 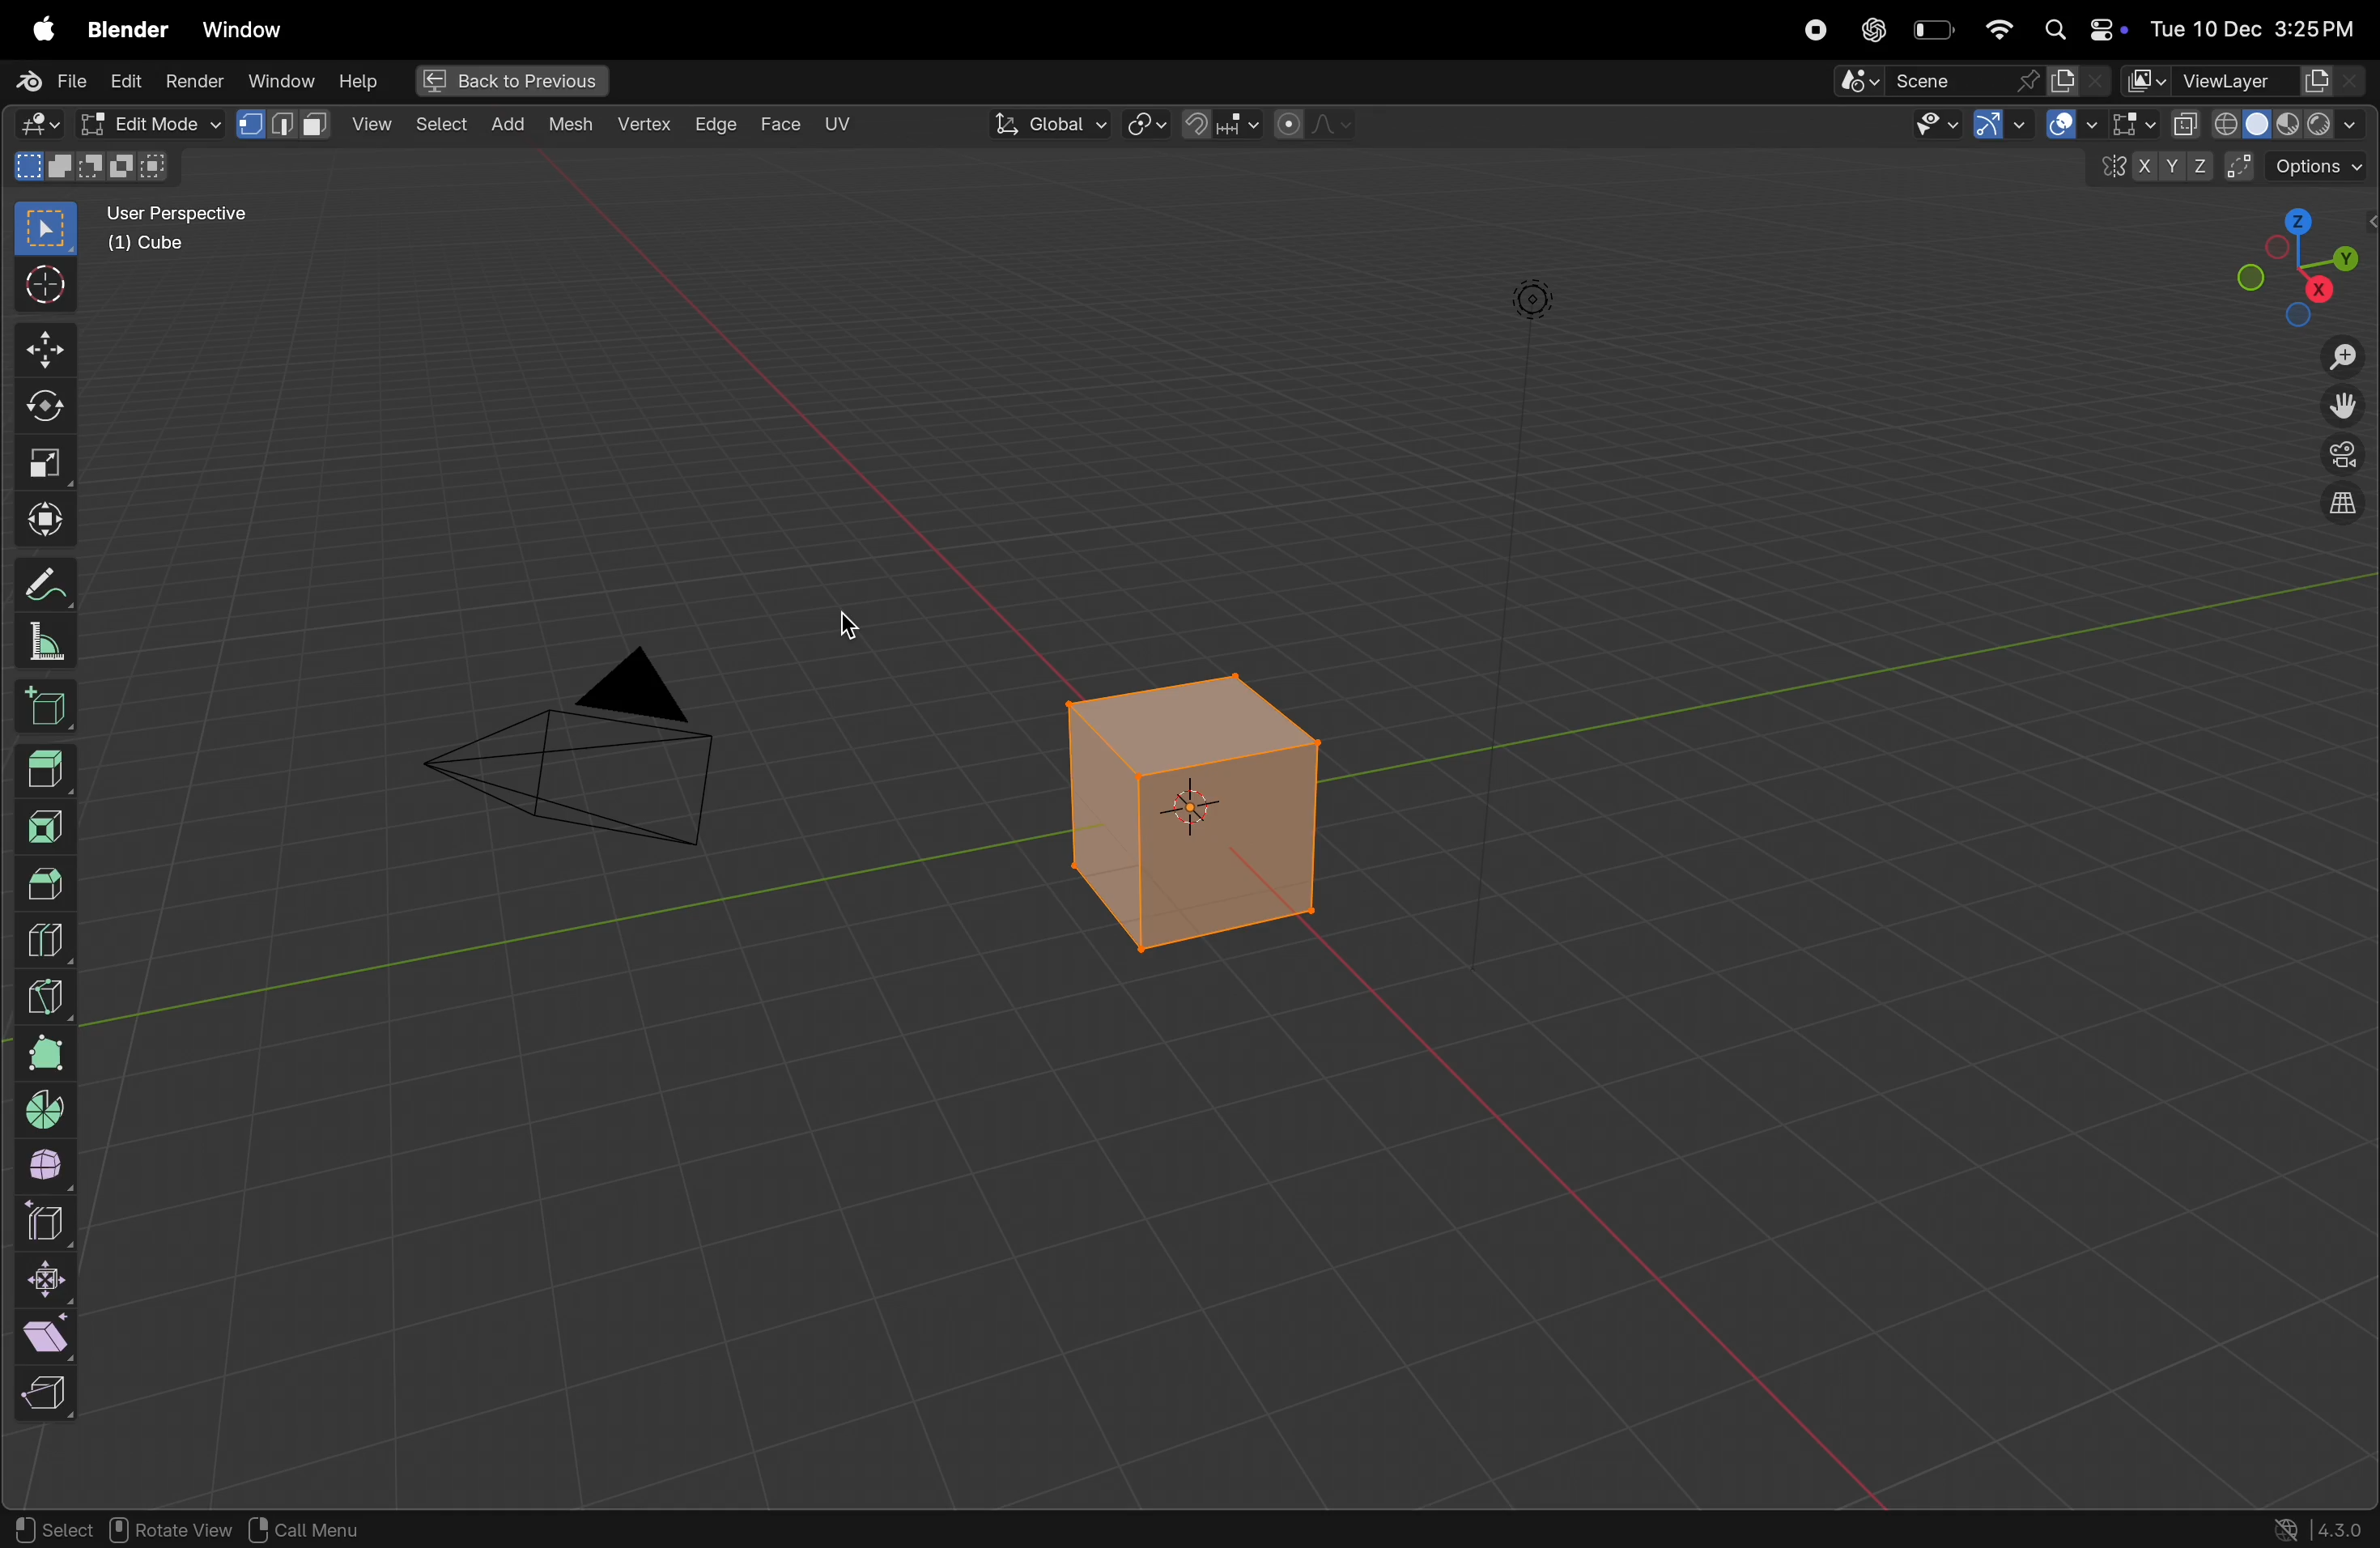 What do you see at coordinates (54, 1335) in the screenshot?
I see `sheer` at bounding box center [54, 1335].